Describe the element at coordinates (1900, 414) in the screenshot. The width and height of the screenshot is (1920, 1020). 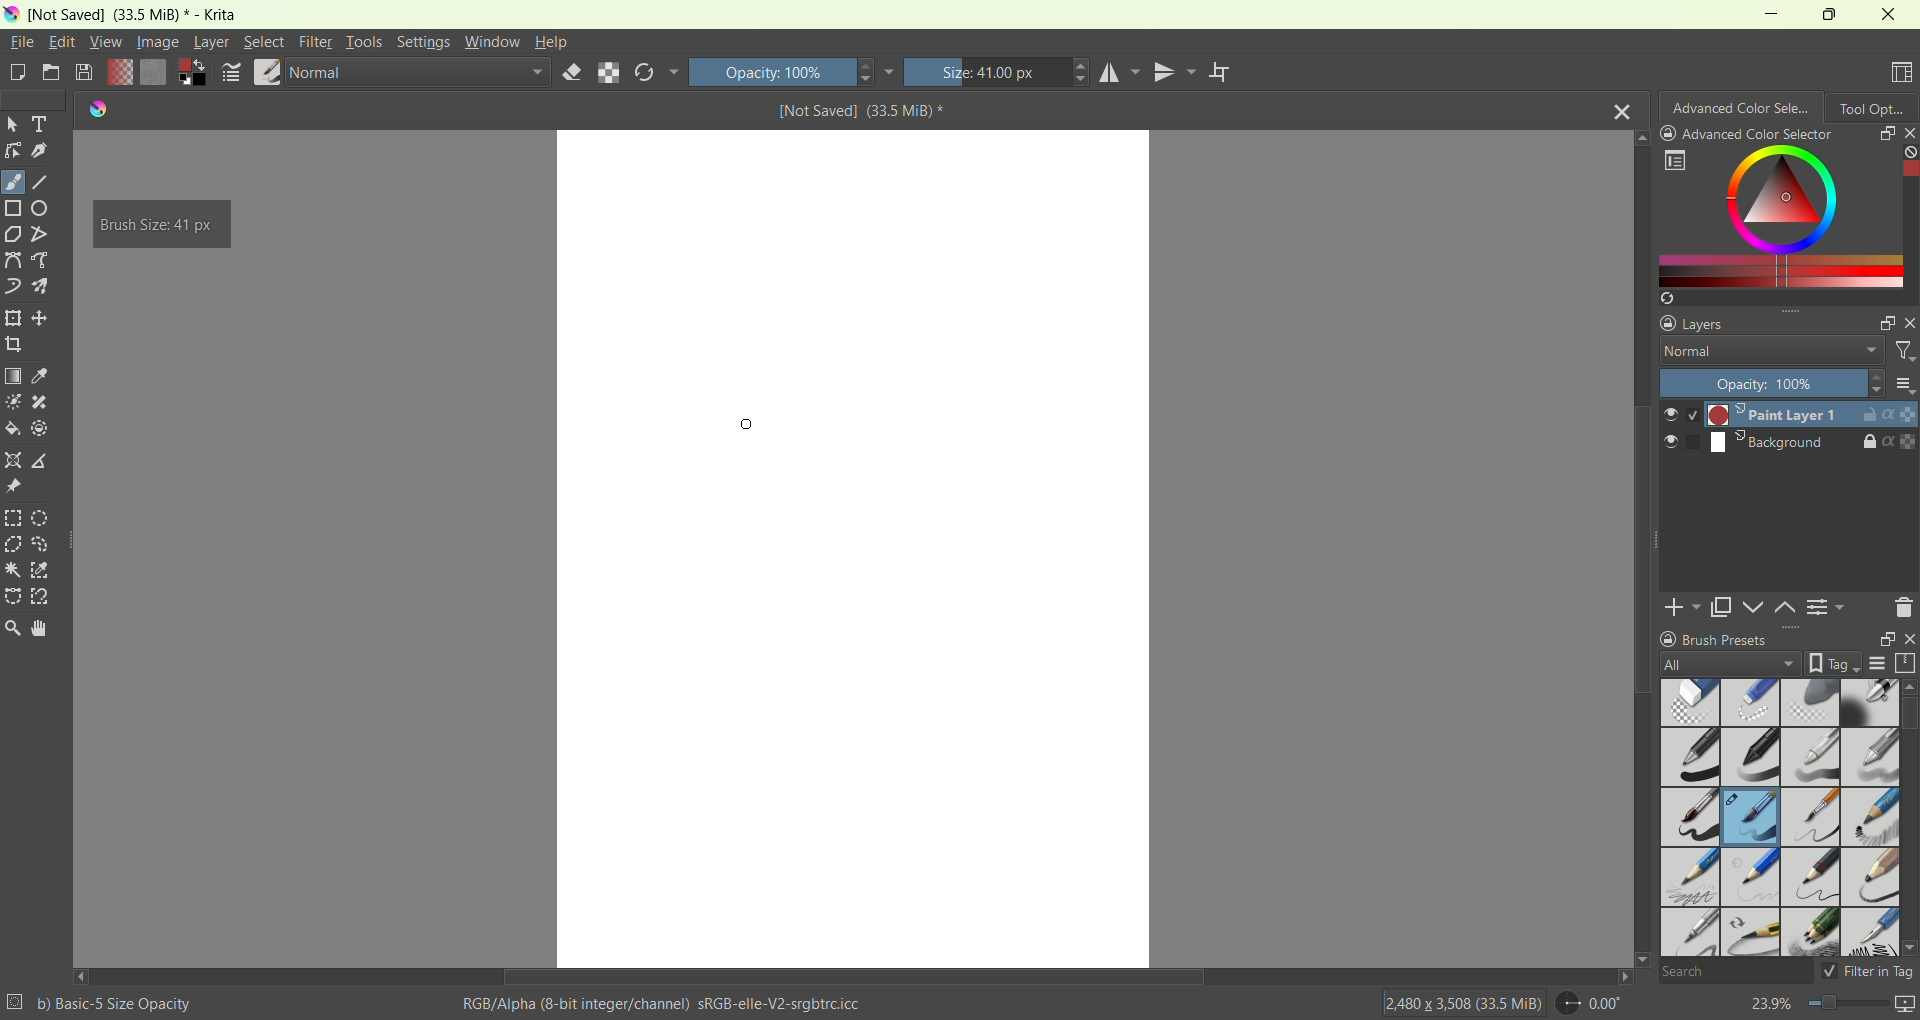
I see `properties` at that location.